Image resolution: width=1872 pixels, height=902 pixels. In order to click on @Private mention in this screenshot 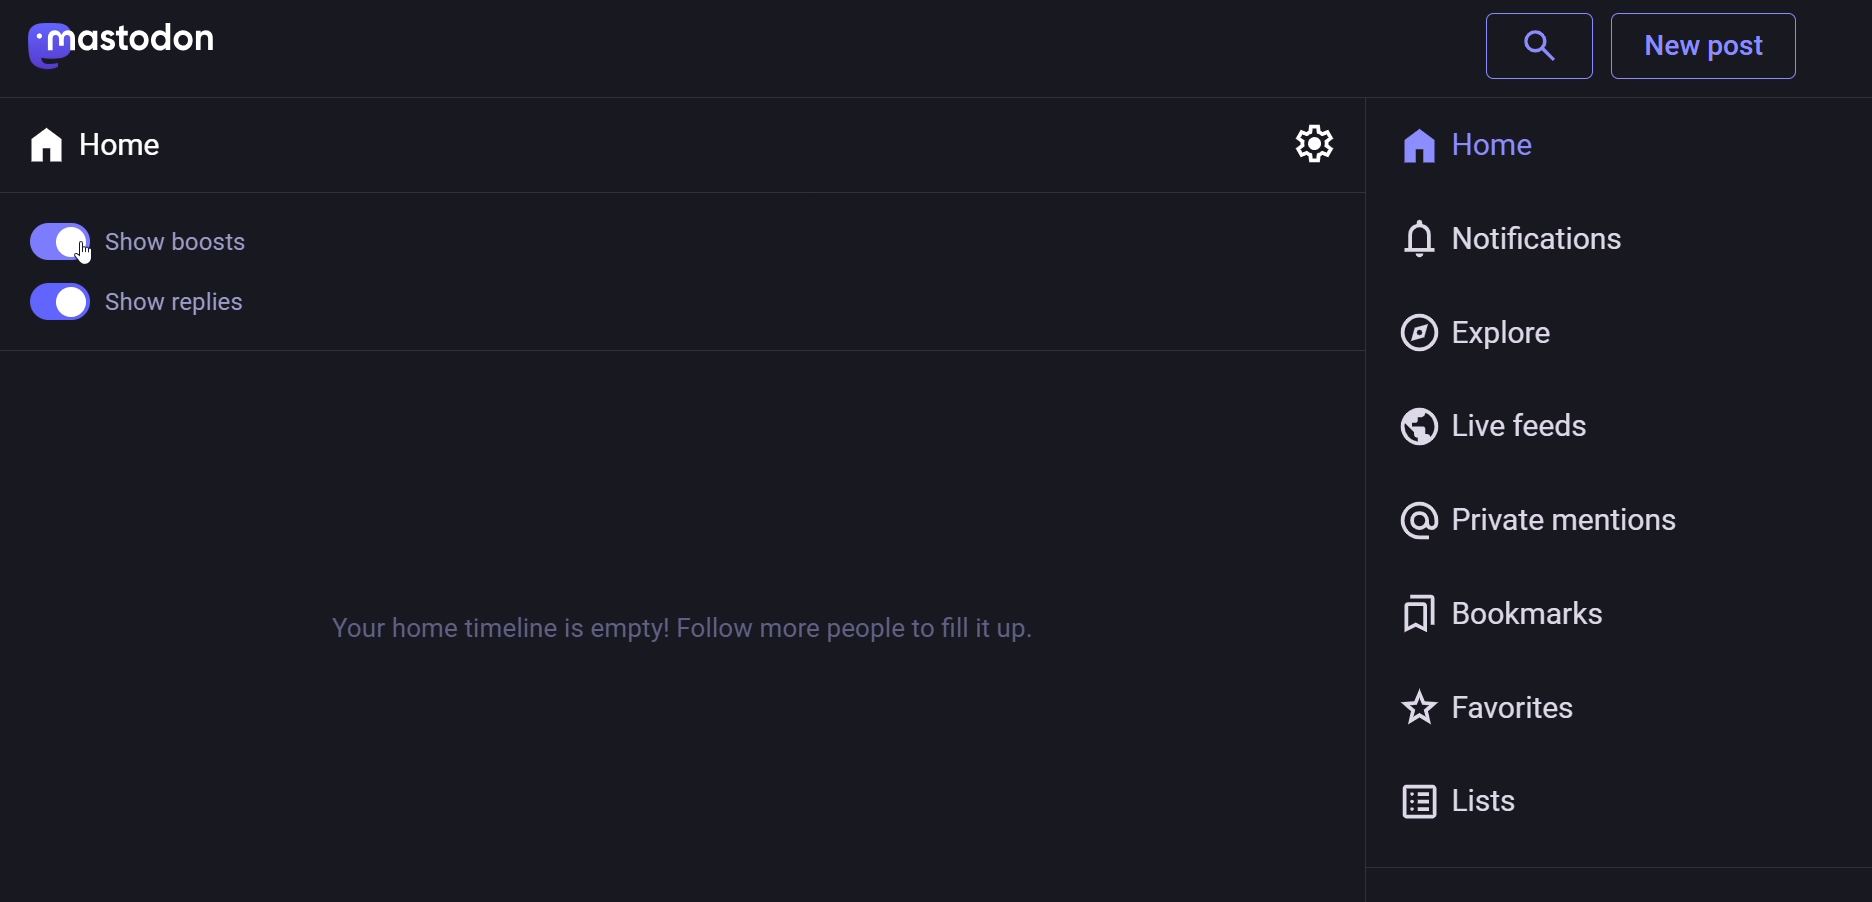, I will do `click(1590, 521)`.